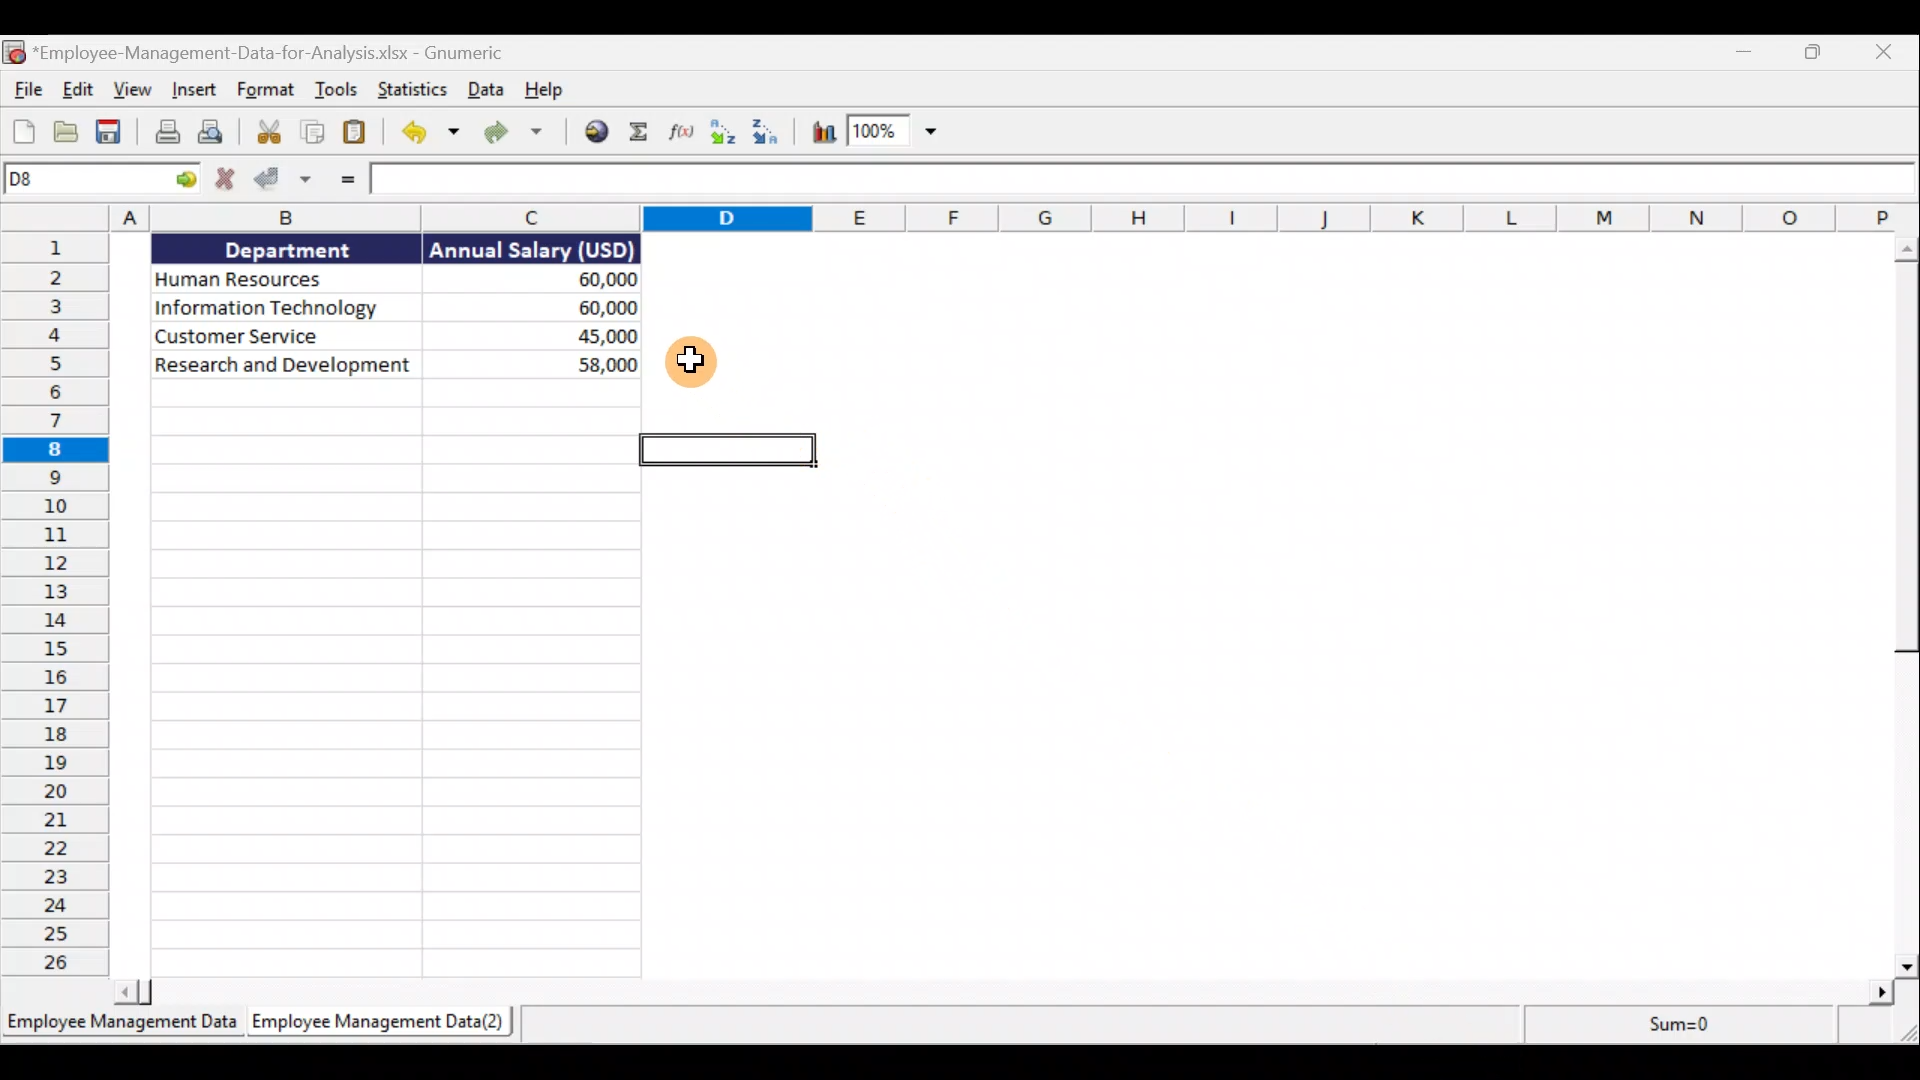 This screenshot has height=1080, width=1920. Describe the element at coordinates (54, 606) in the screenshot. I see `Rows` at that location.